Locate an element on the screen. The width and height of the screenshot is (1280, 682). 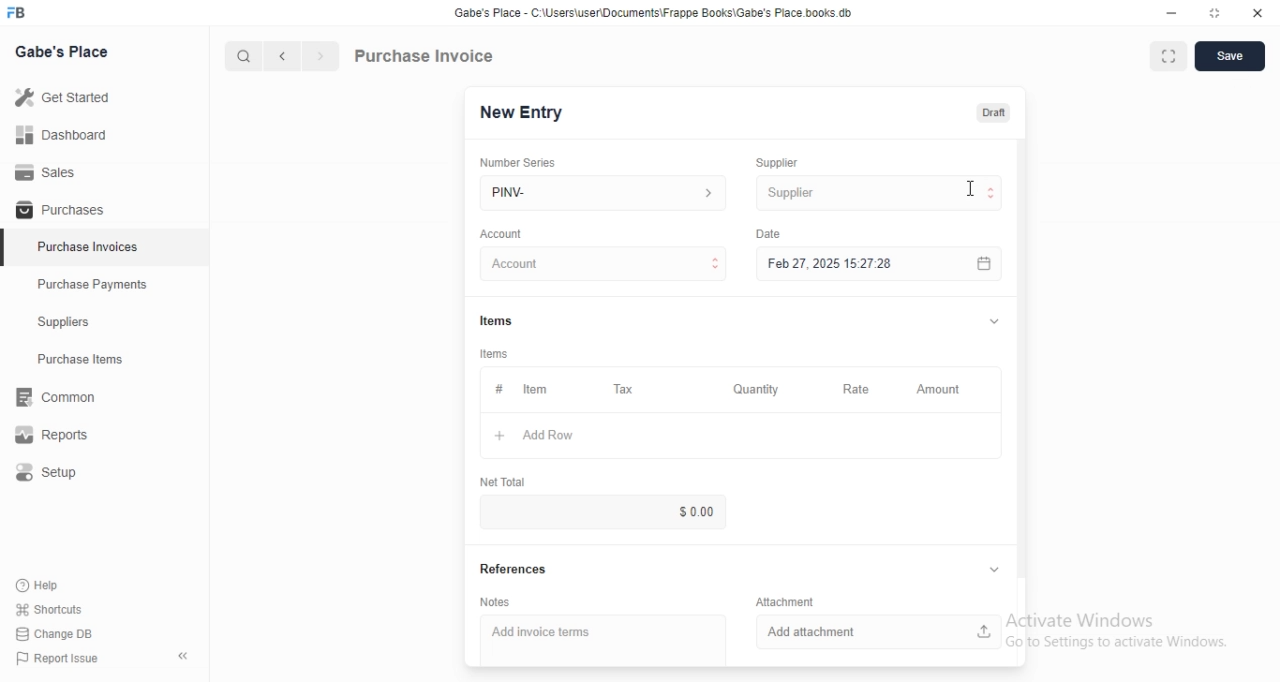
Help is located at coordinates (49, 586).